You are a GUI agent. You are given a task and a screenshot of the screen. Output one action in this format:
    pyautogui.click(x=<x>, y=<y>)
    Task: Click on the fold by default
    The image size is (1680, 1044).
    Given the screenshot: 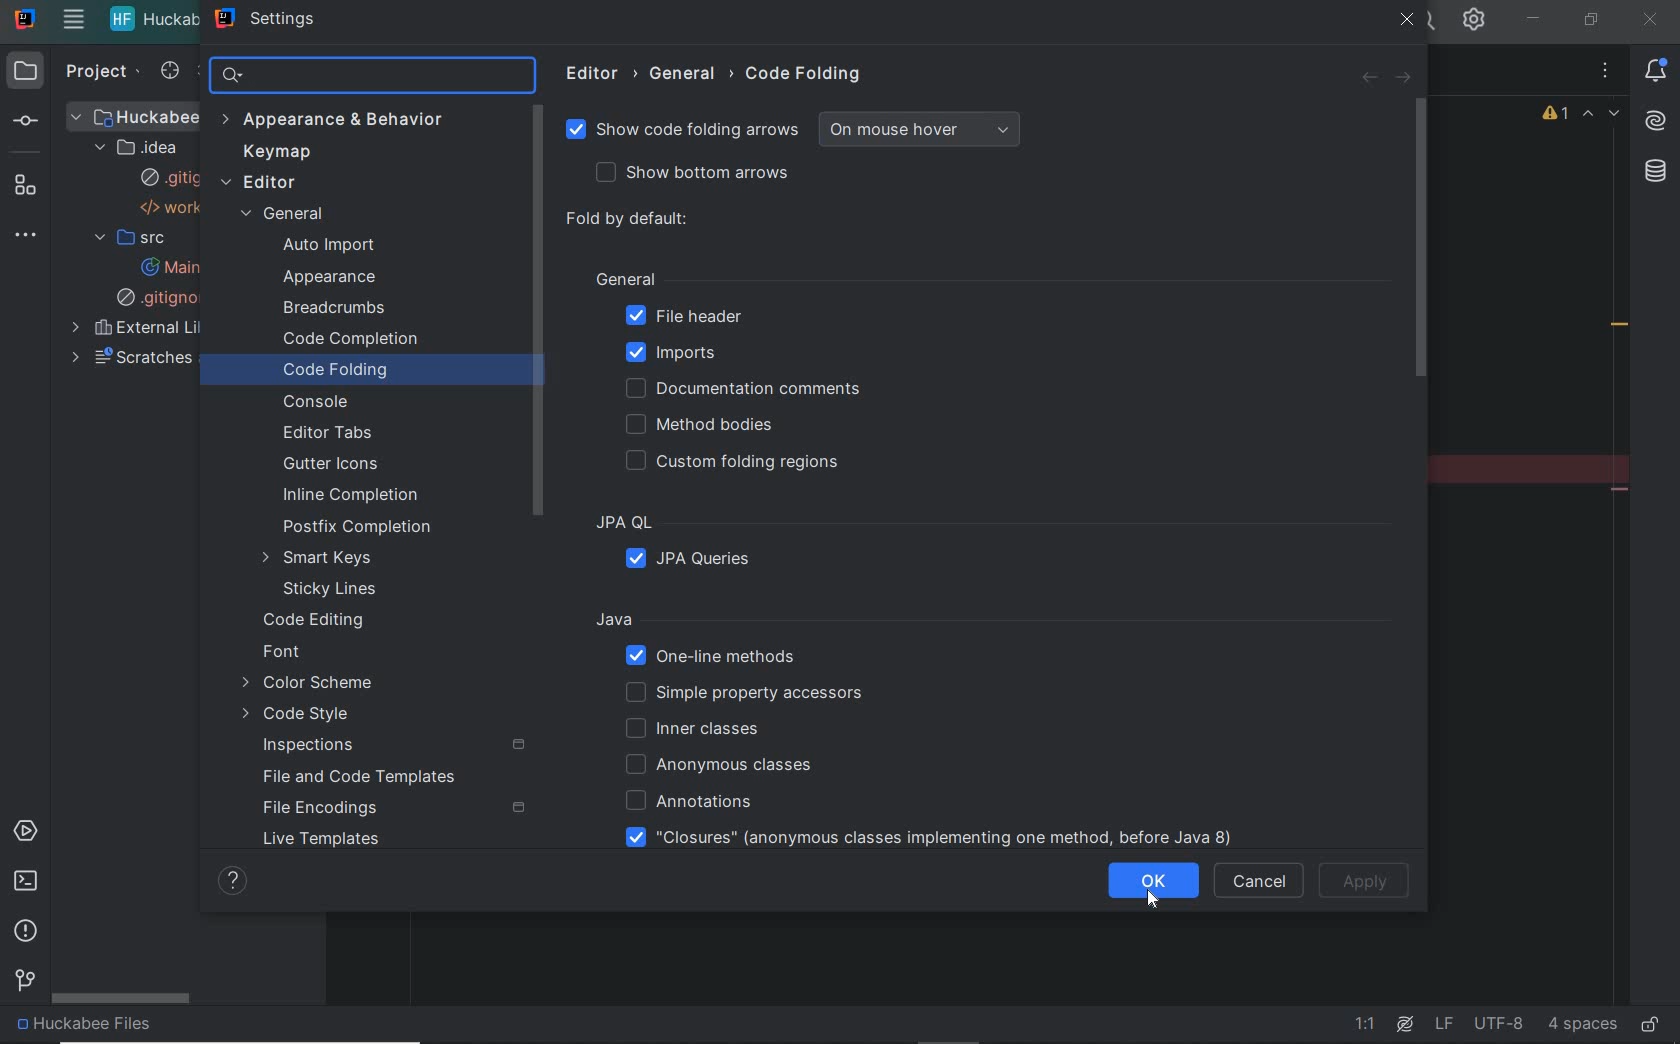 What is the action you would take?
    pyautogui.click(x=630, y=219)
    